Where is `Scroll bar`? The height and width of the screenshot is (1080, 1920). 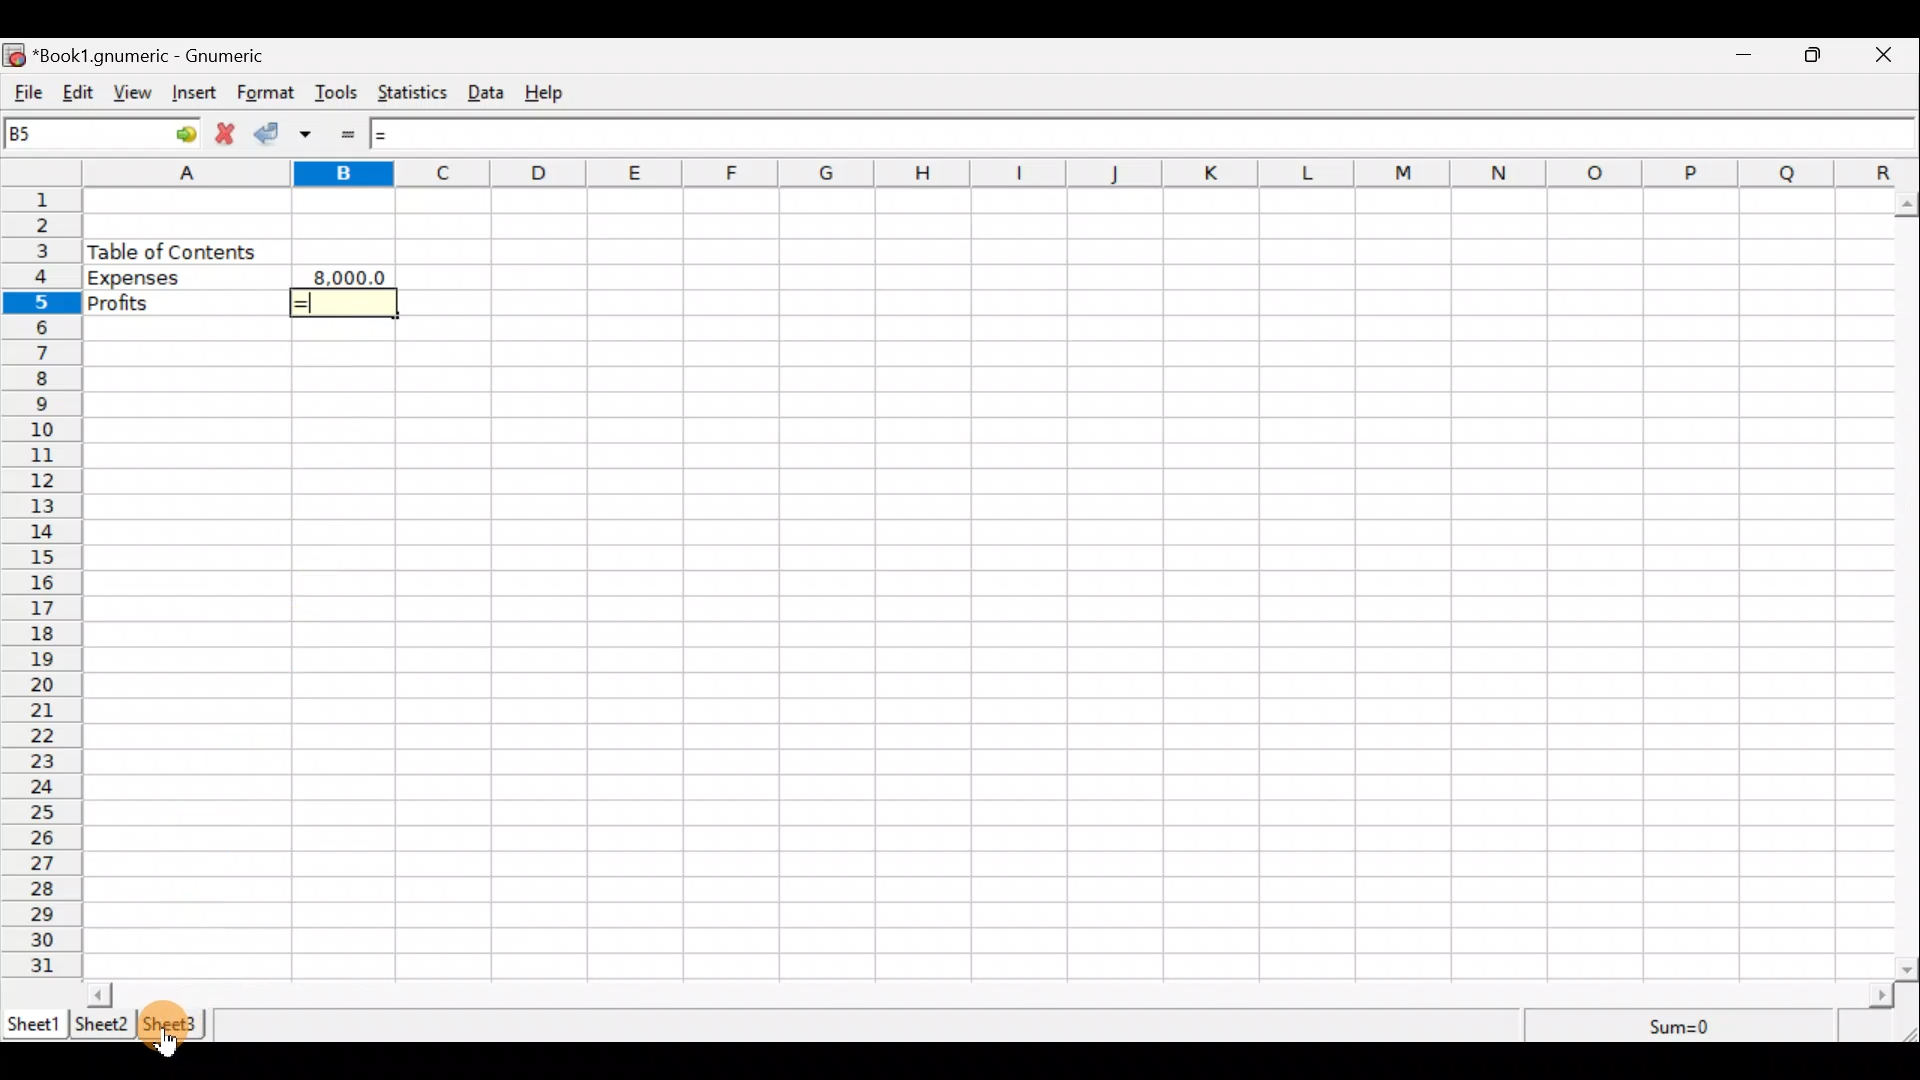 Scroll bar is located at coordinates (1908, 582).